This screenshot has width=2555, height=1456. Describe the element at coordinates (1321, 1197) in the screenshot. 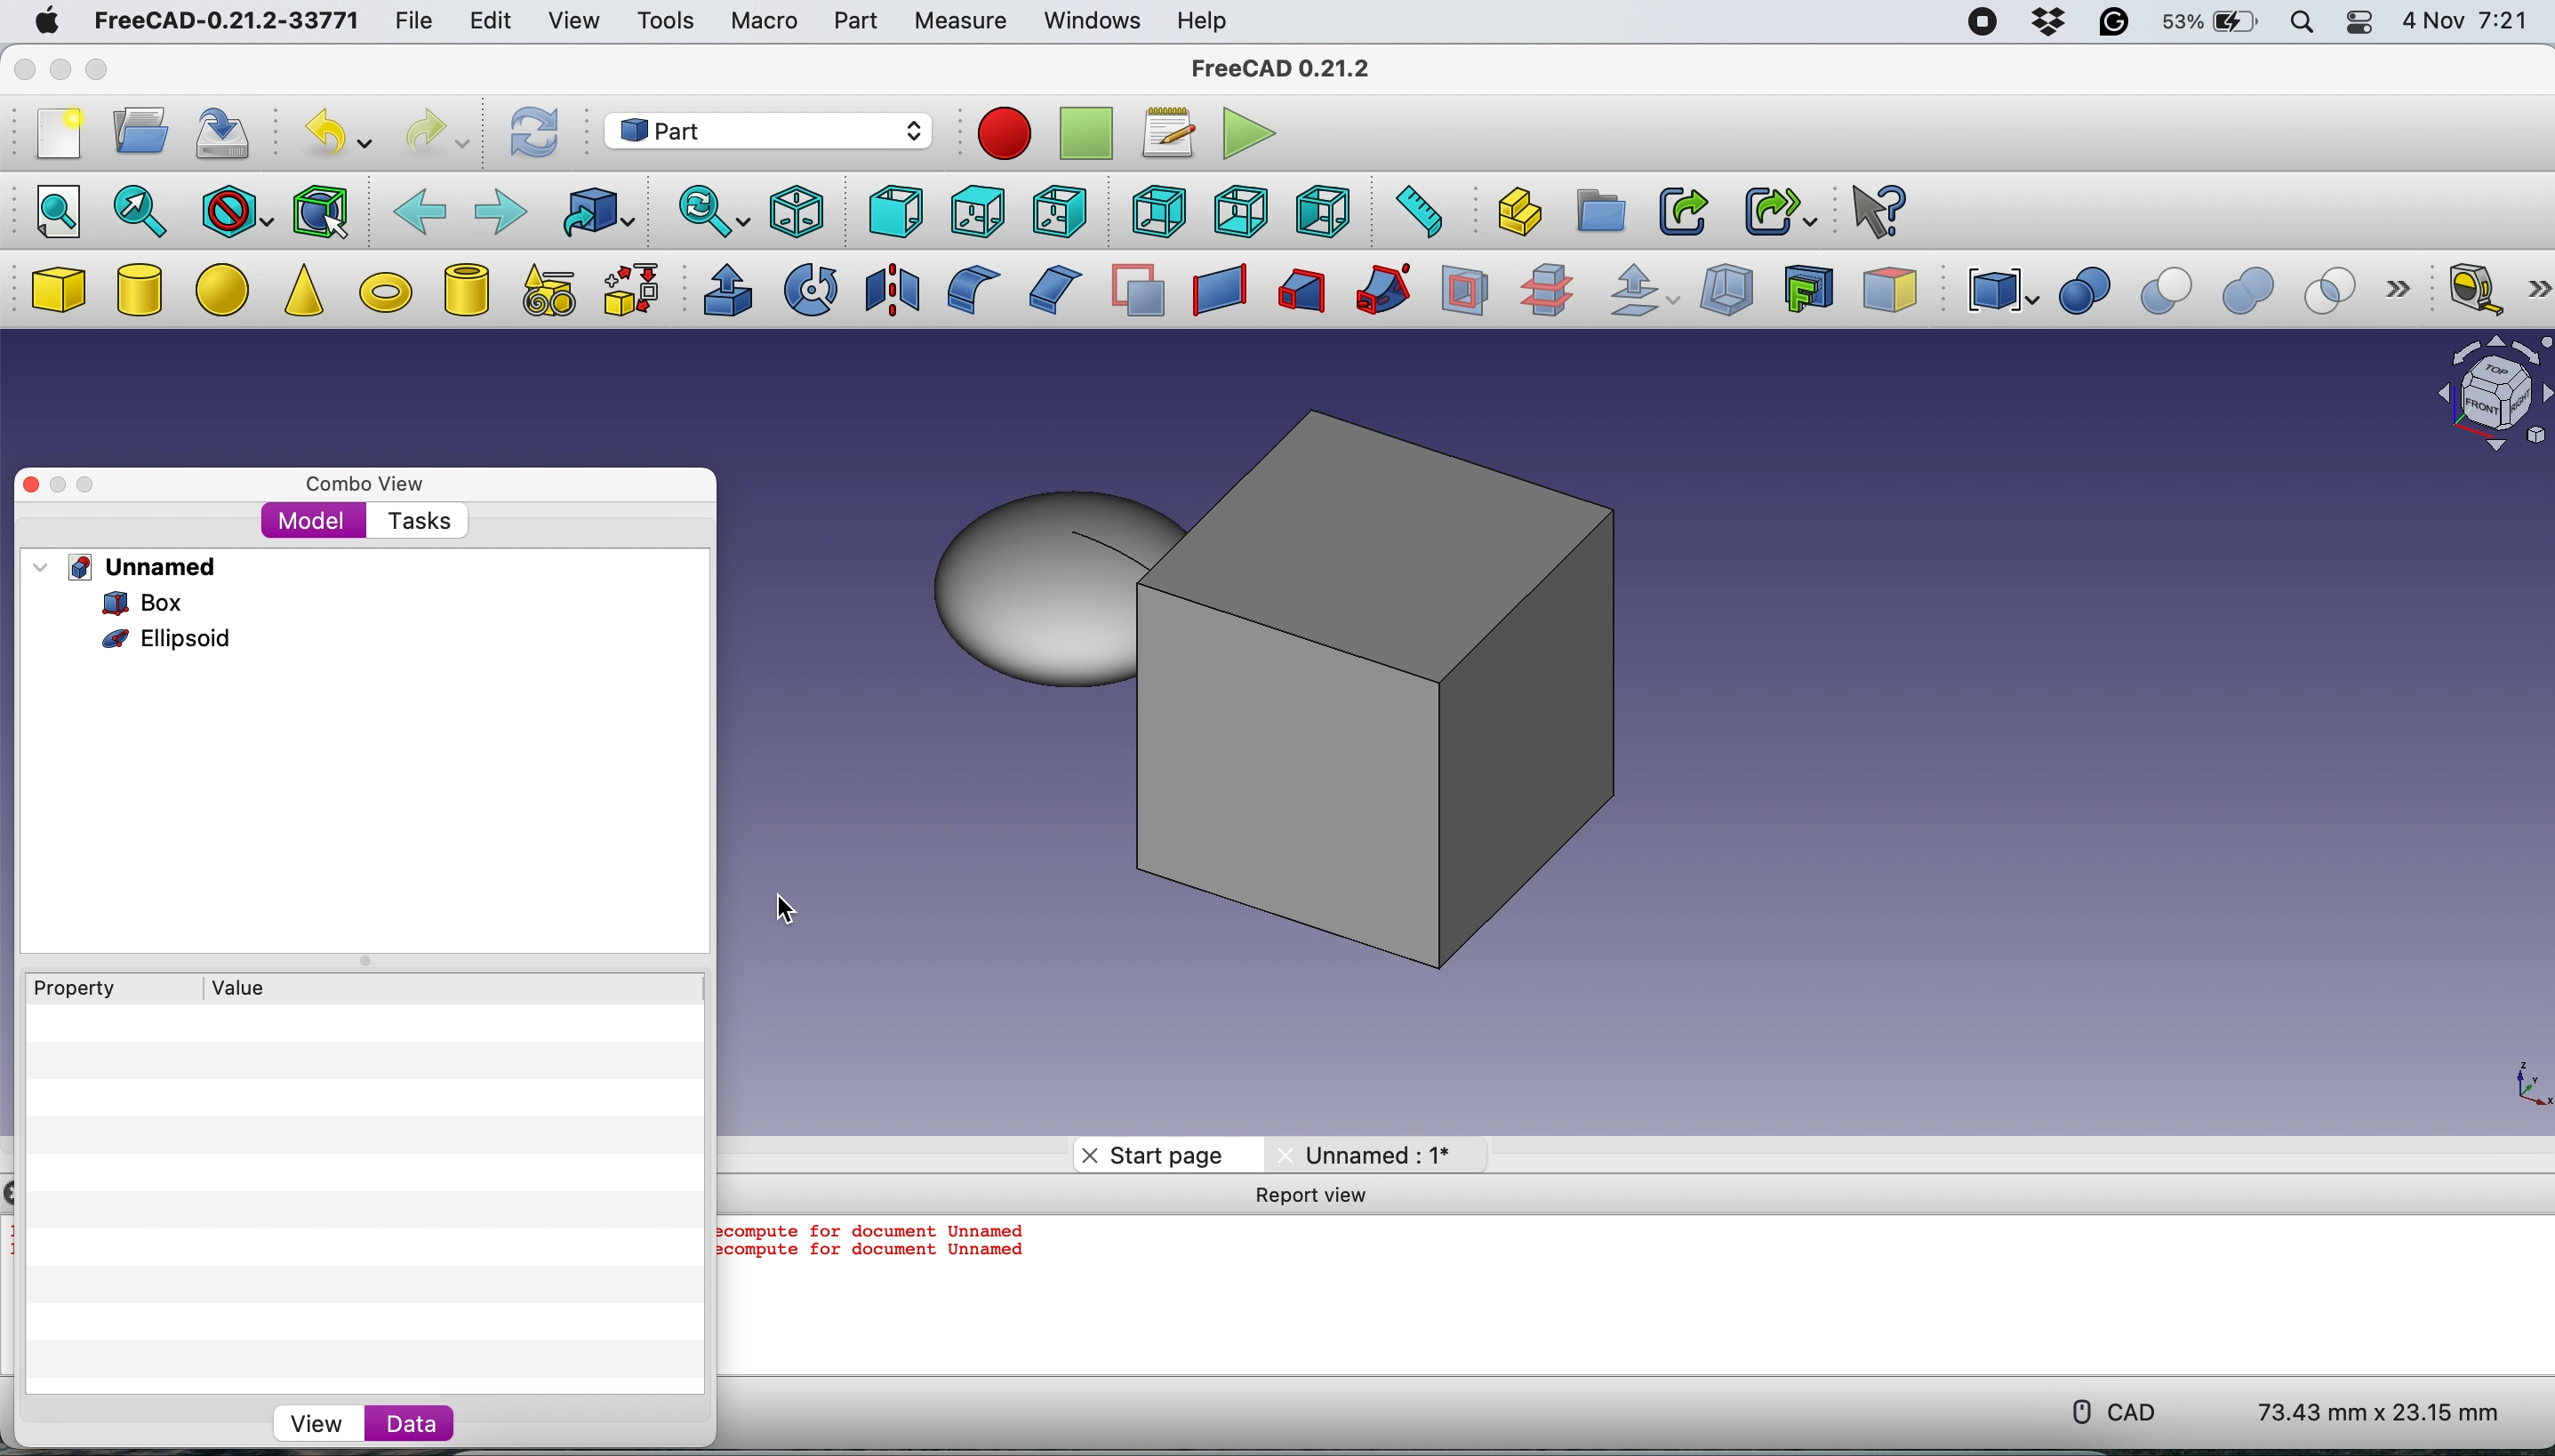

I see `Report View` at that location.